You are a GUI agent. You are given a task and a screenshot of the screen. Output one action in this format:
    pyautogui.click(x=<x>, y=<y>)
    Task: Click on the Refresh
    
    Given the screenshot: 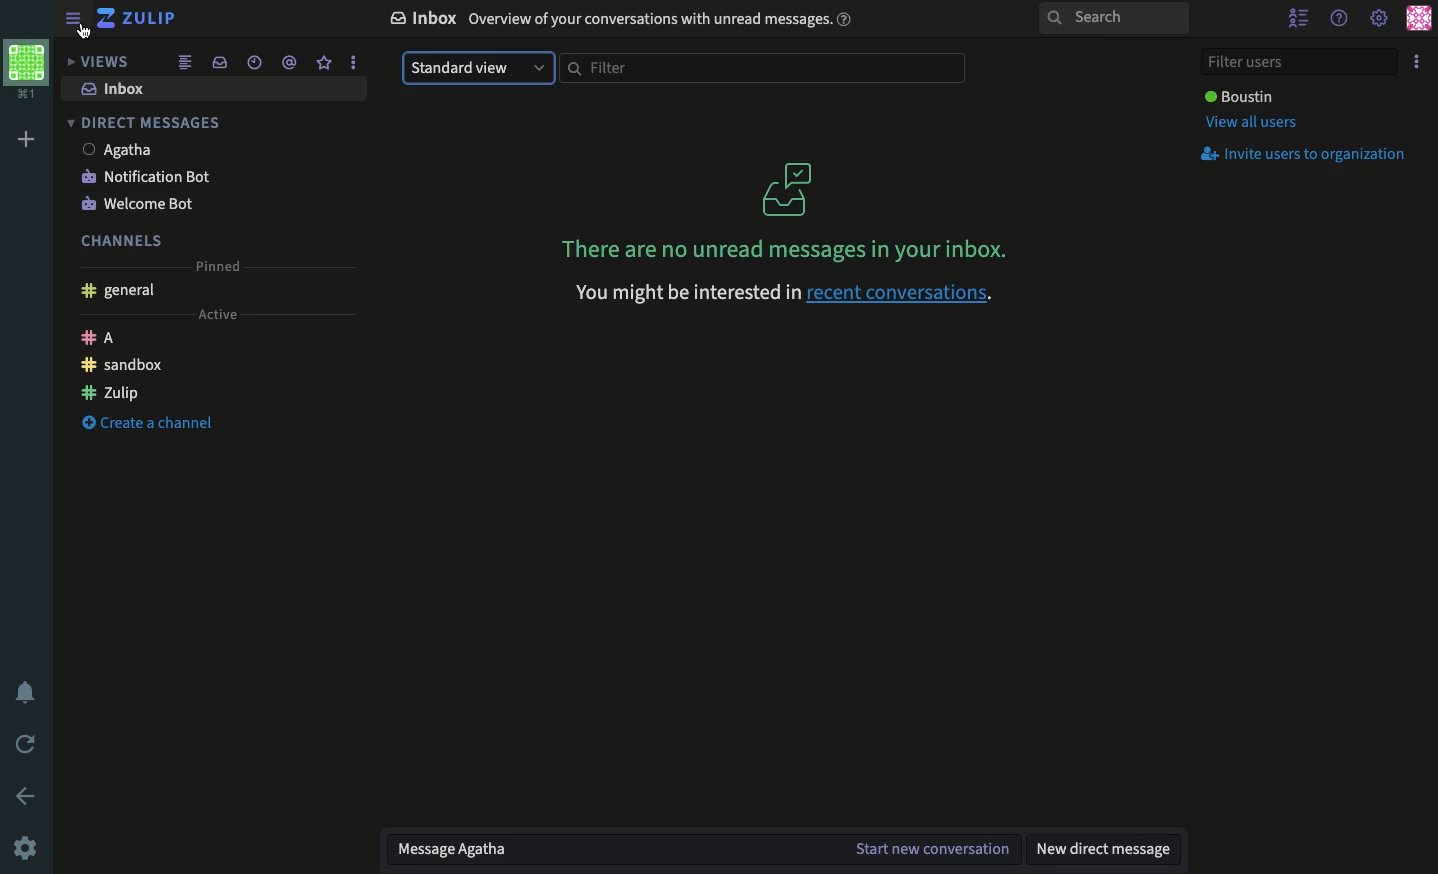 What is the action you would take?
    pyautogui.click(x=23, y=746)
    